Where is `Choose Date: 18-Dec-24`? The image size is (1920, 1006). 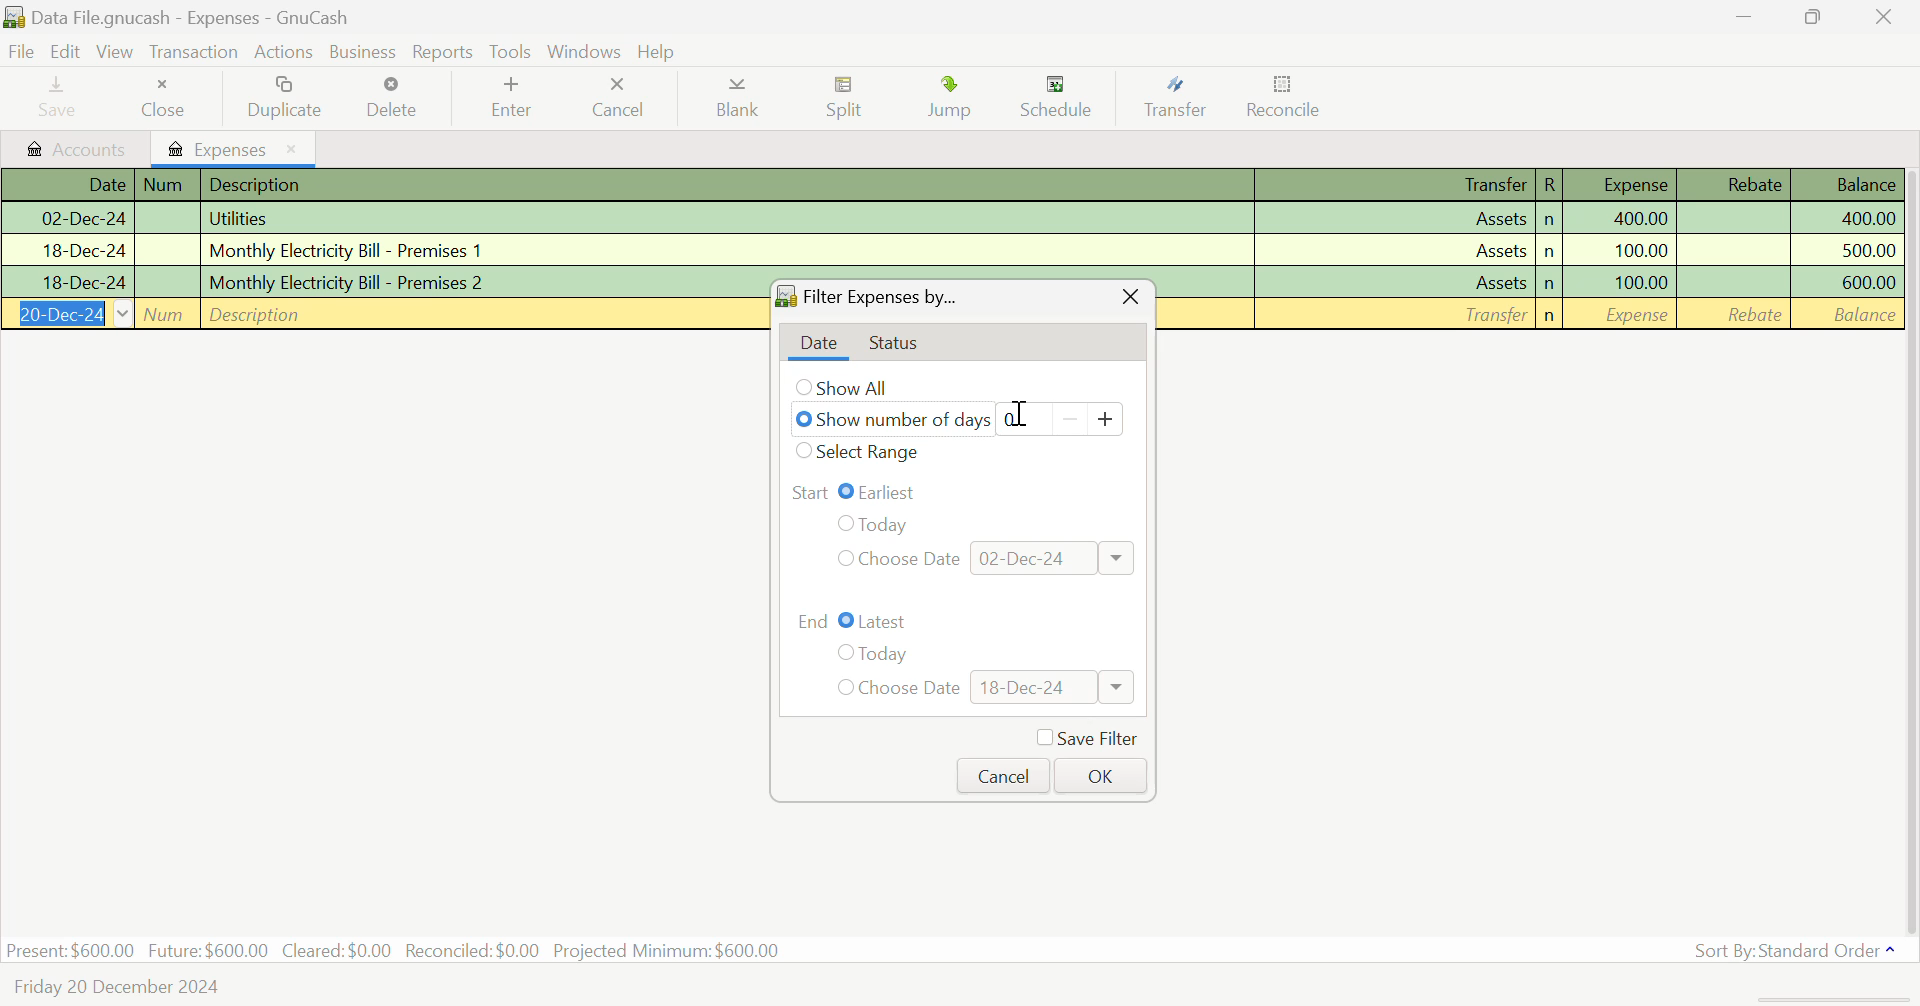 Choose Date: 18-Dec-24 is located at coordinates (985, 688).